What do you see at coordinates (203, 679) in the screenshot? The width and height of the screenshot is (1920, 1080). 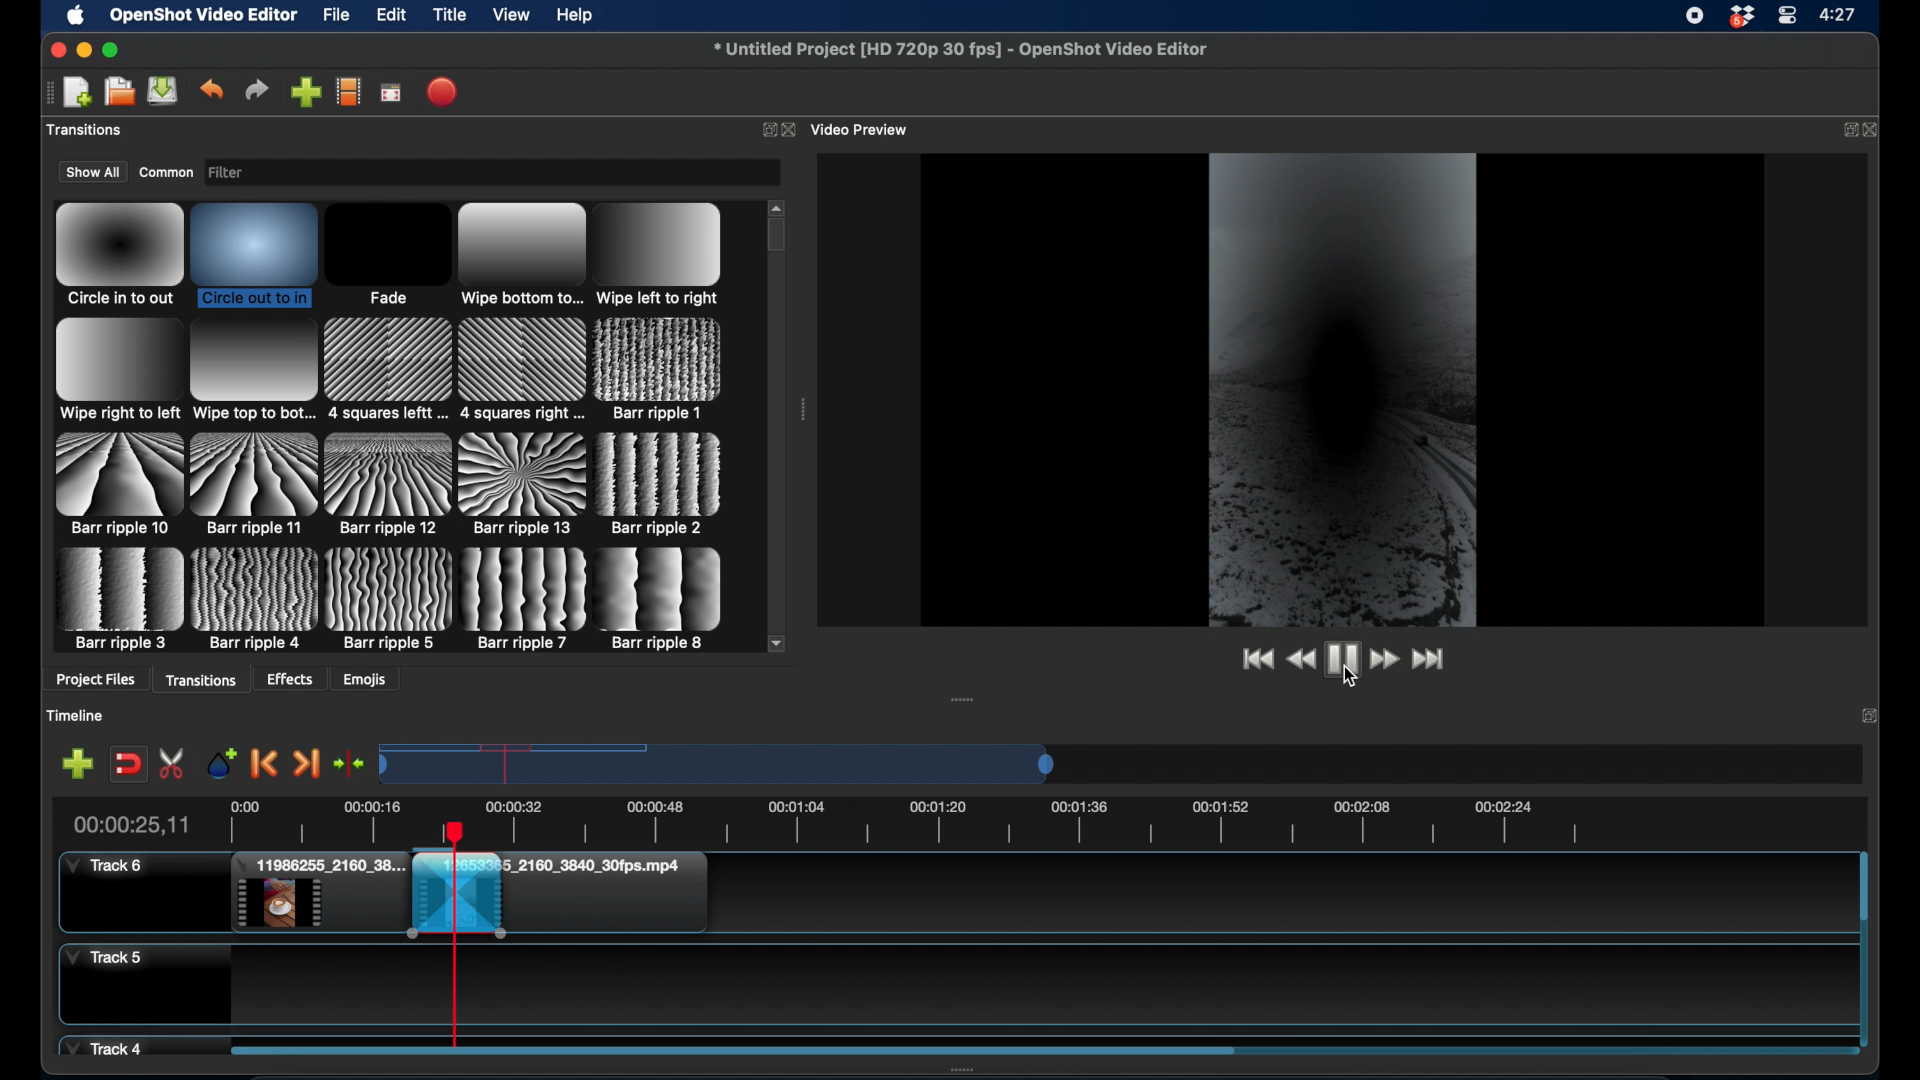 I see `transitions` at bounding box center [203, 679].